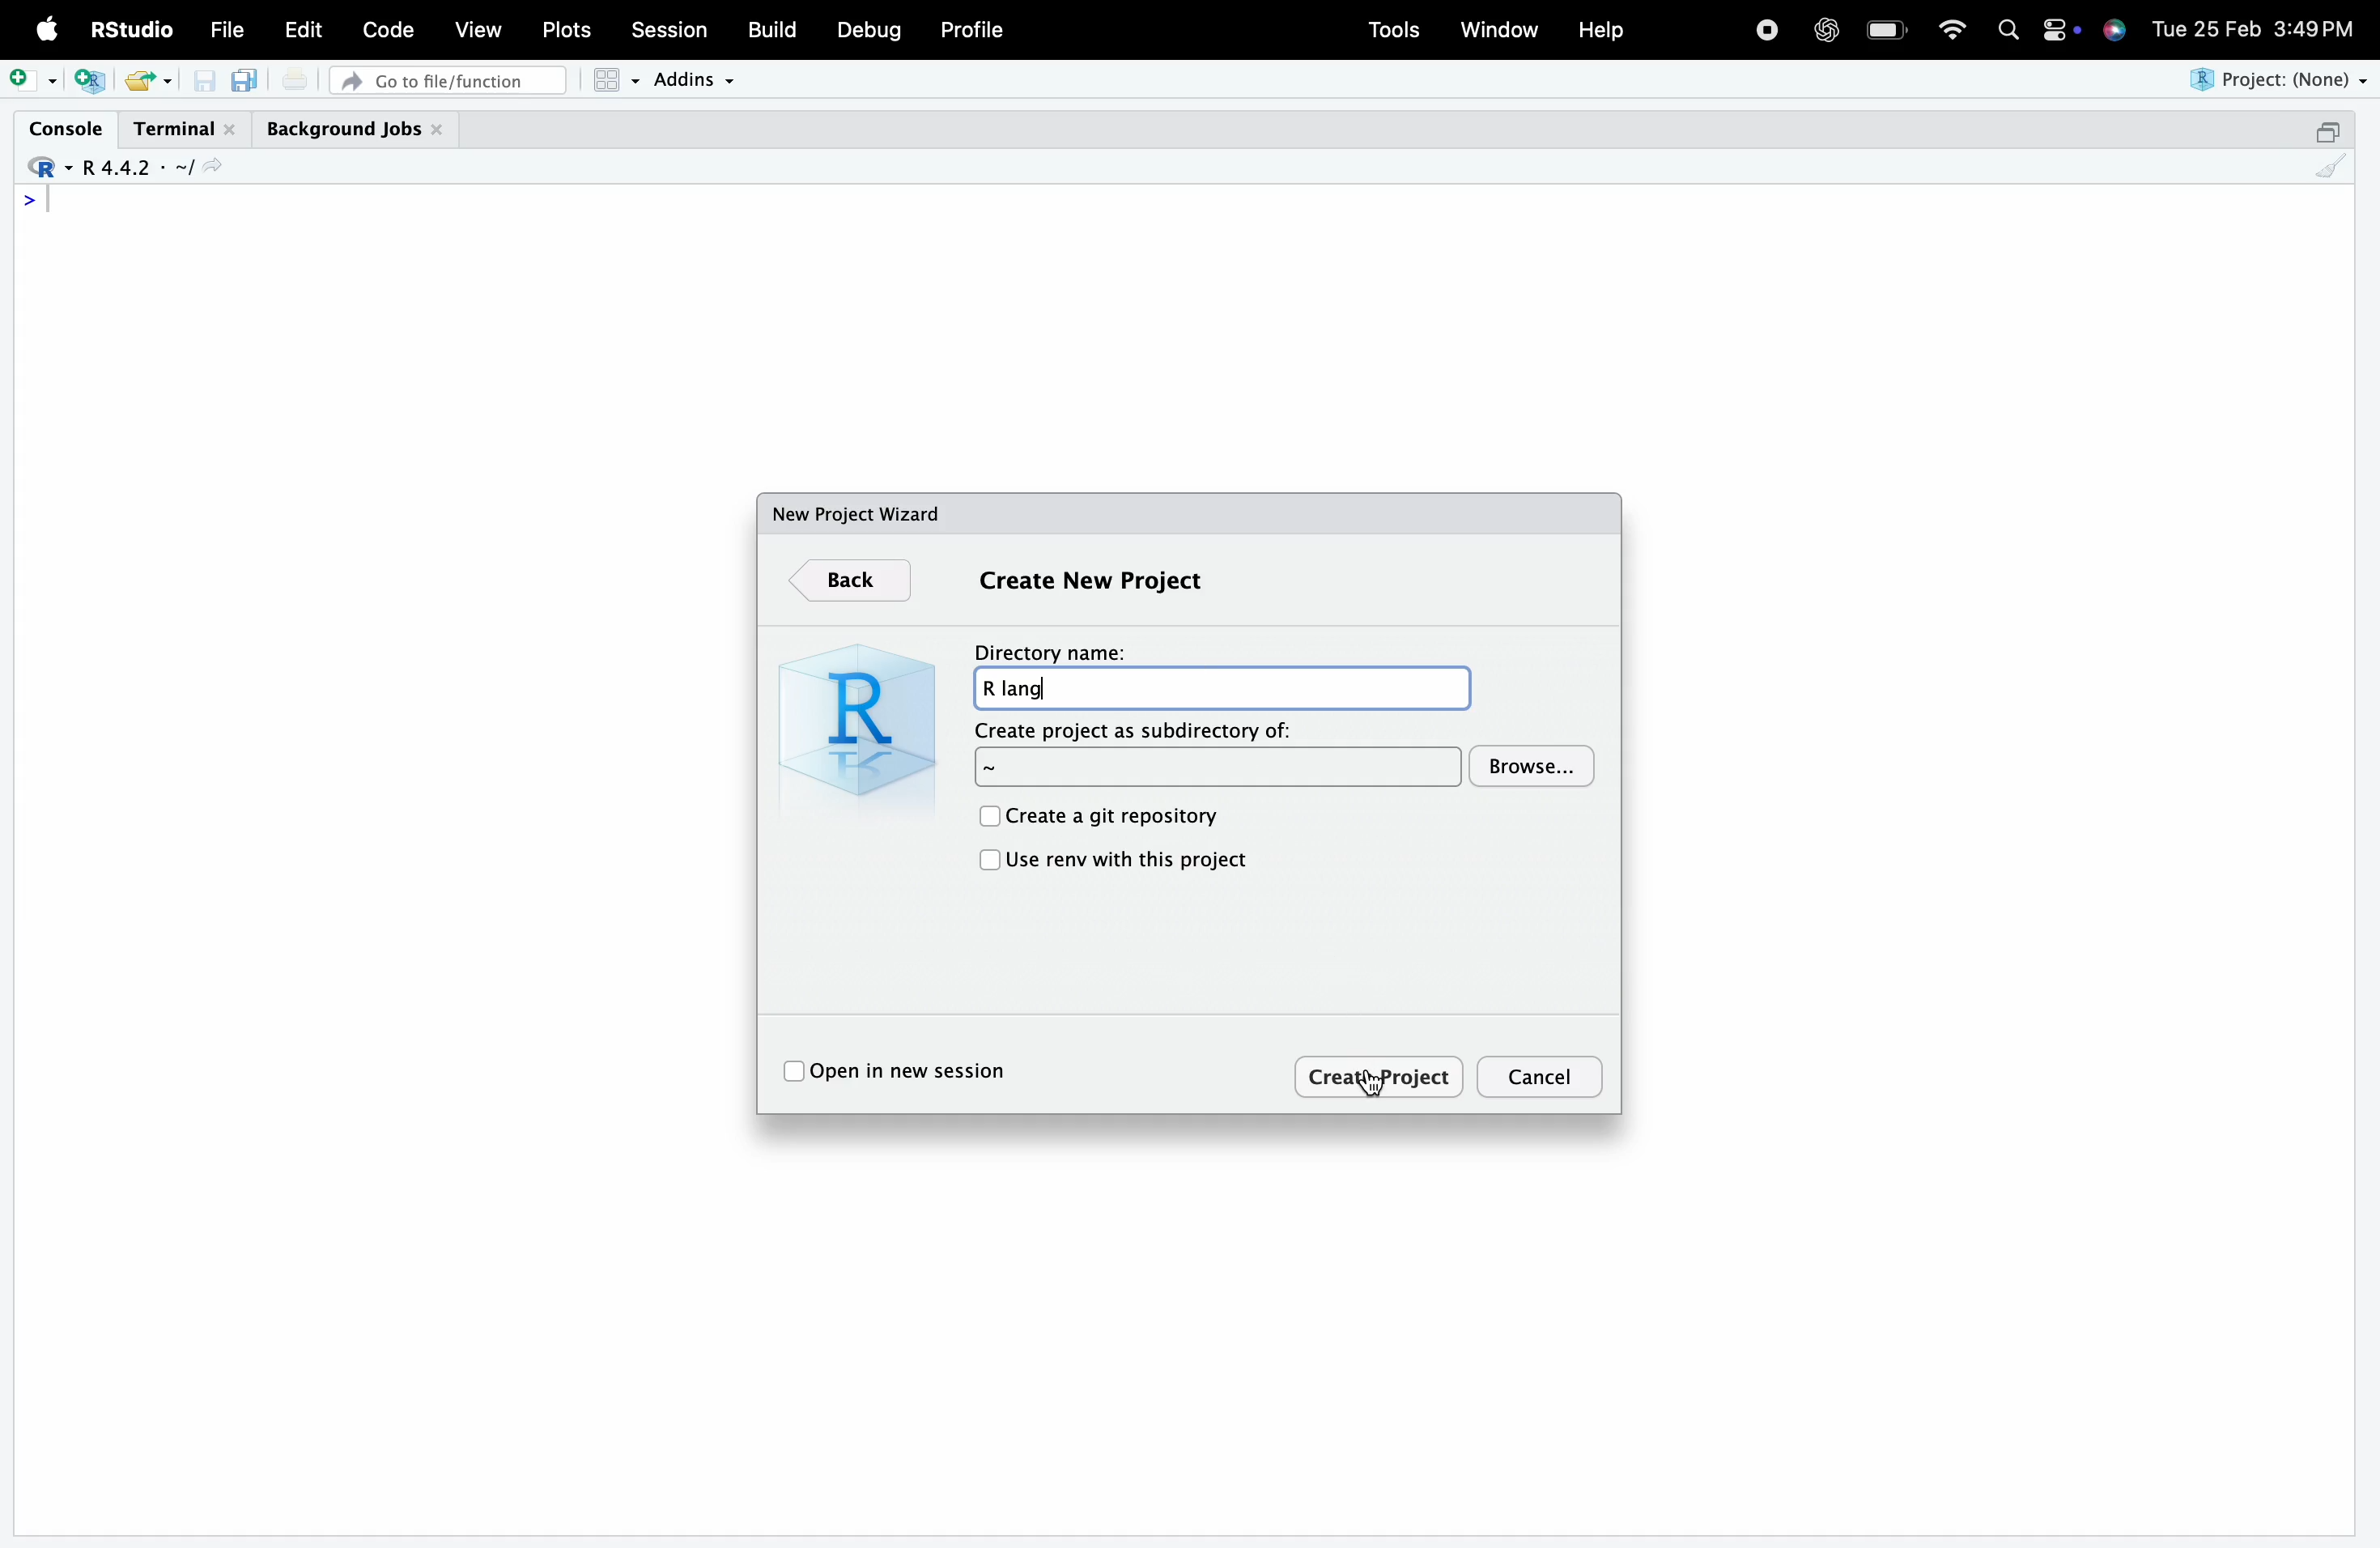 The width and height of the screenshot is (2380, 1548). Describe the element at coordinates (304, 29) in the screenshot. I see `Edit` at that location.